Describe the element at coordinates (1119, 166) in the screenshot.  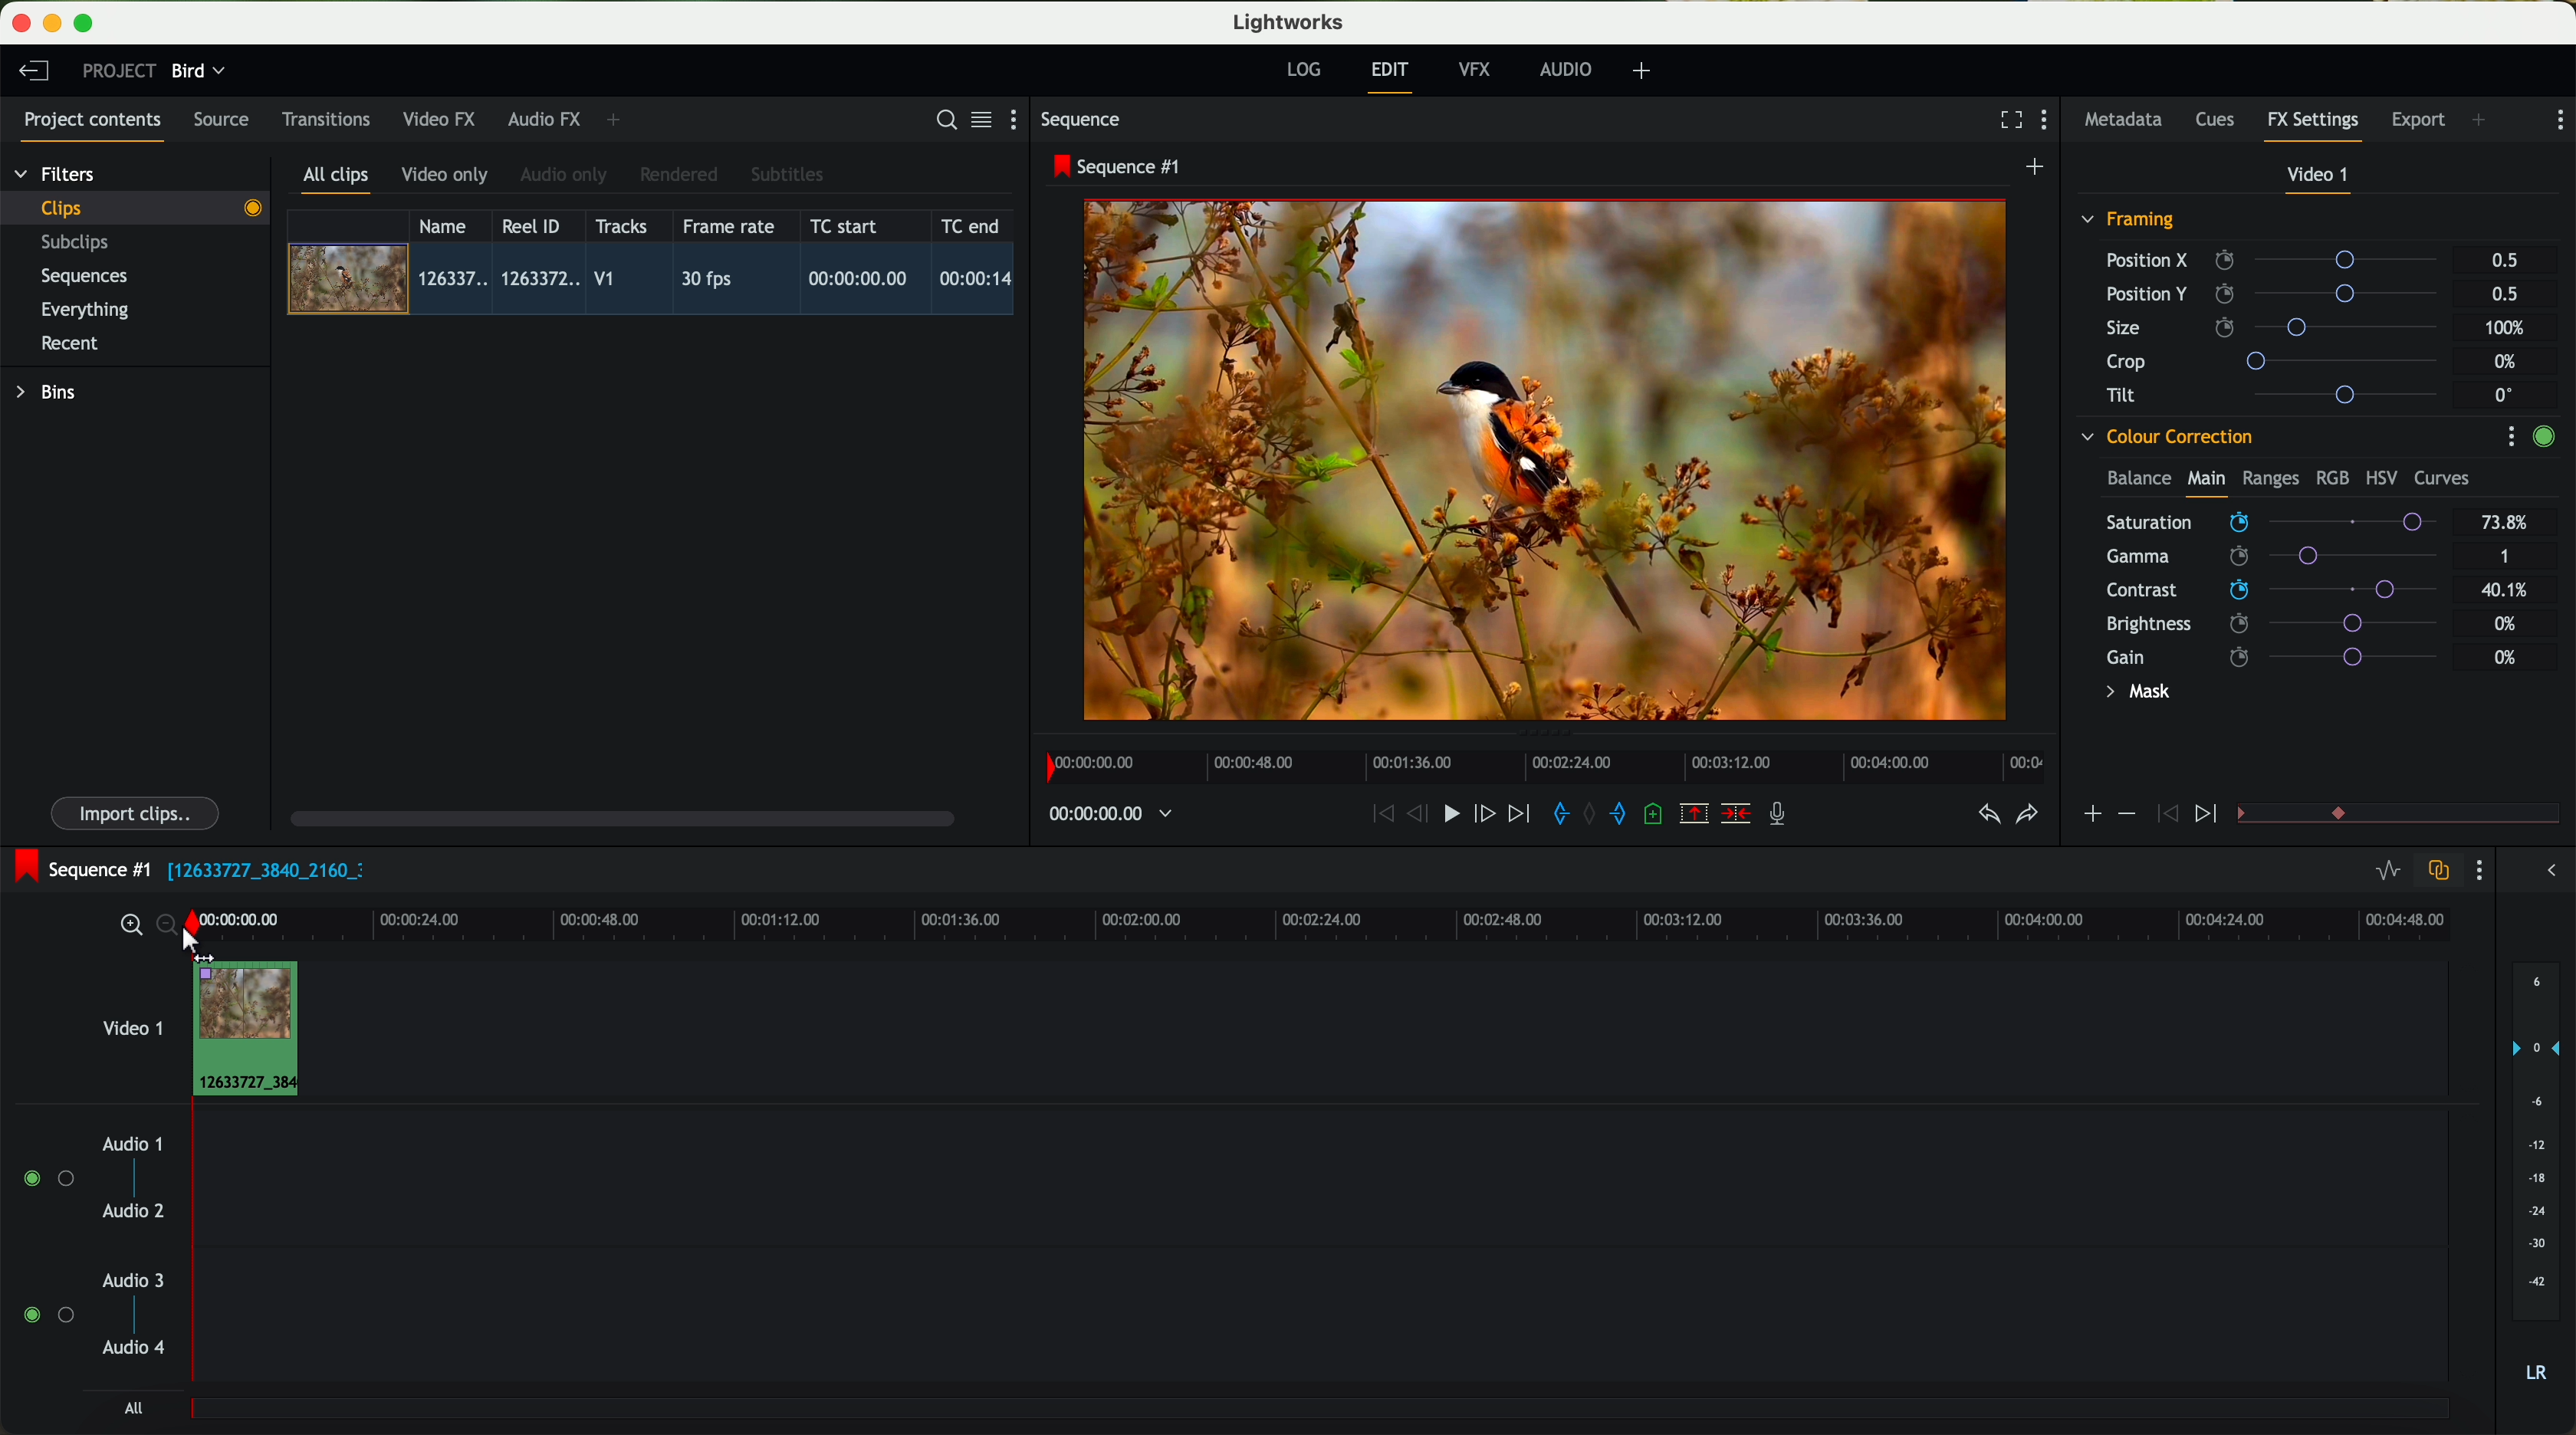
I see `sequence #1` at that location.